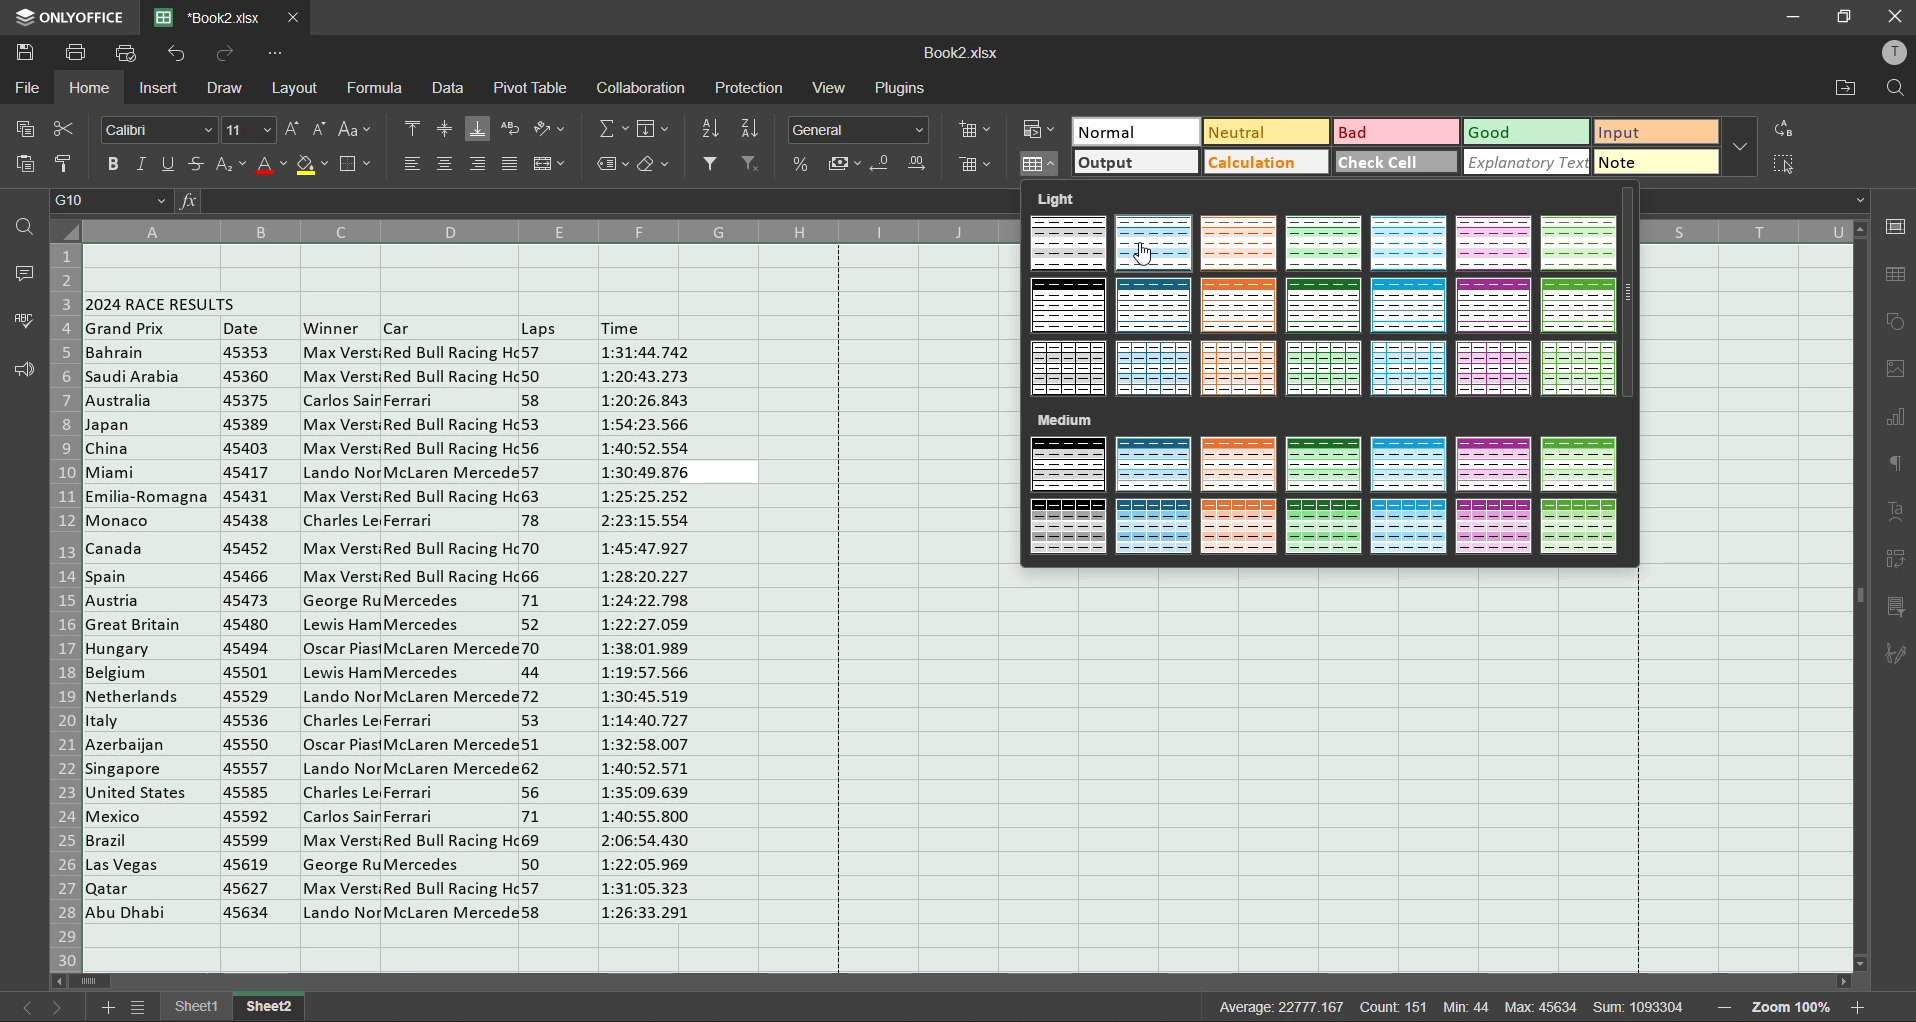 The image size is (1916, 1022). What do you see at coordinates (29, 166) in the screenshot?
I see `paste` at bounding box center [29, 166].